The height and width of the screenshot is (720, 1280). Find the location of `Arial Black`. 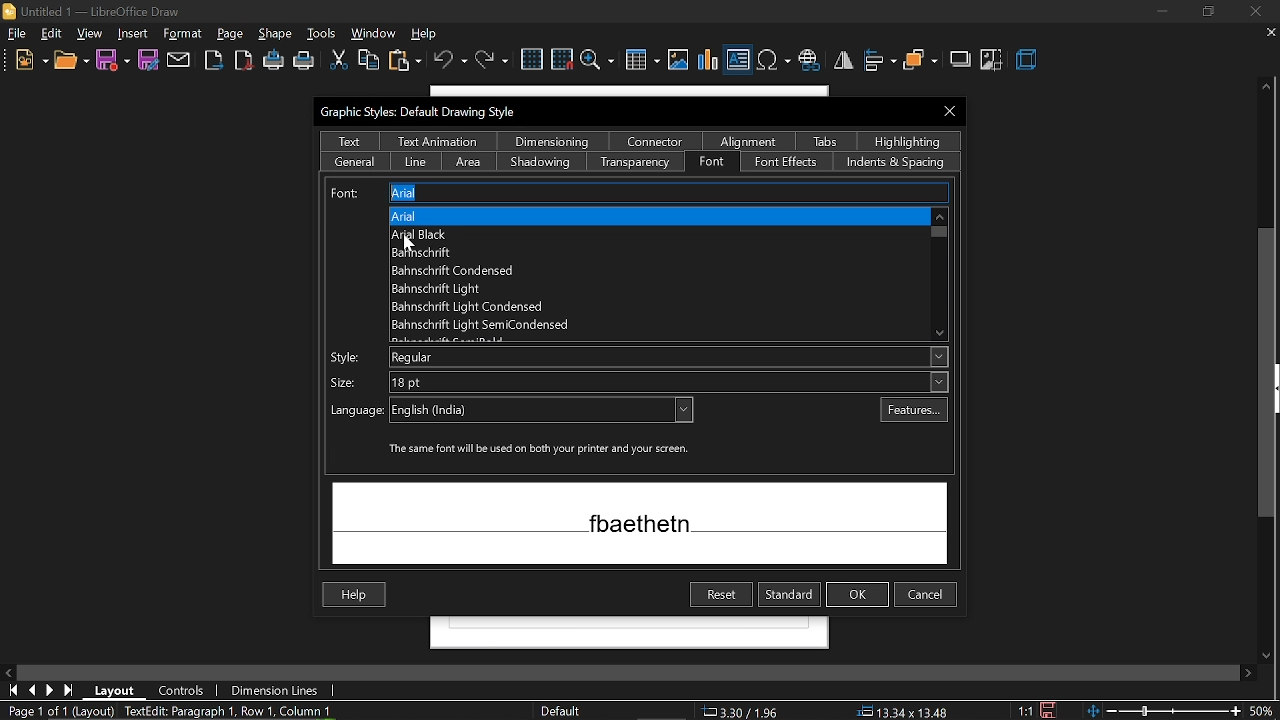

Arial Black is located at coordinates (458, 233).